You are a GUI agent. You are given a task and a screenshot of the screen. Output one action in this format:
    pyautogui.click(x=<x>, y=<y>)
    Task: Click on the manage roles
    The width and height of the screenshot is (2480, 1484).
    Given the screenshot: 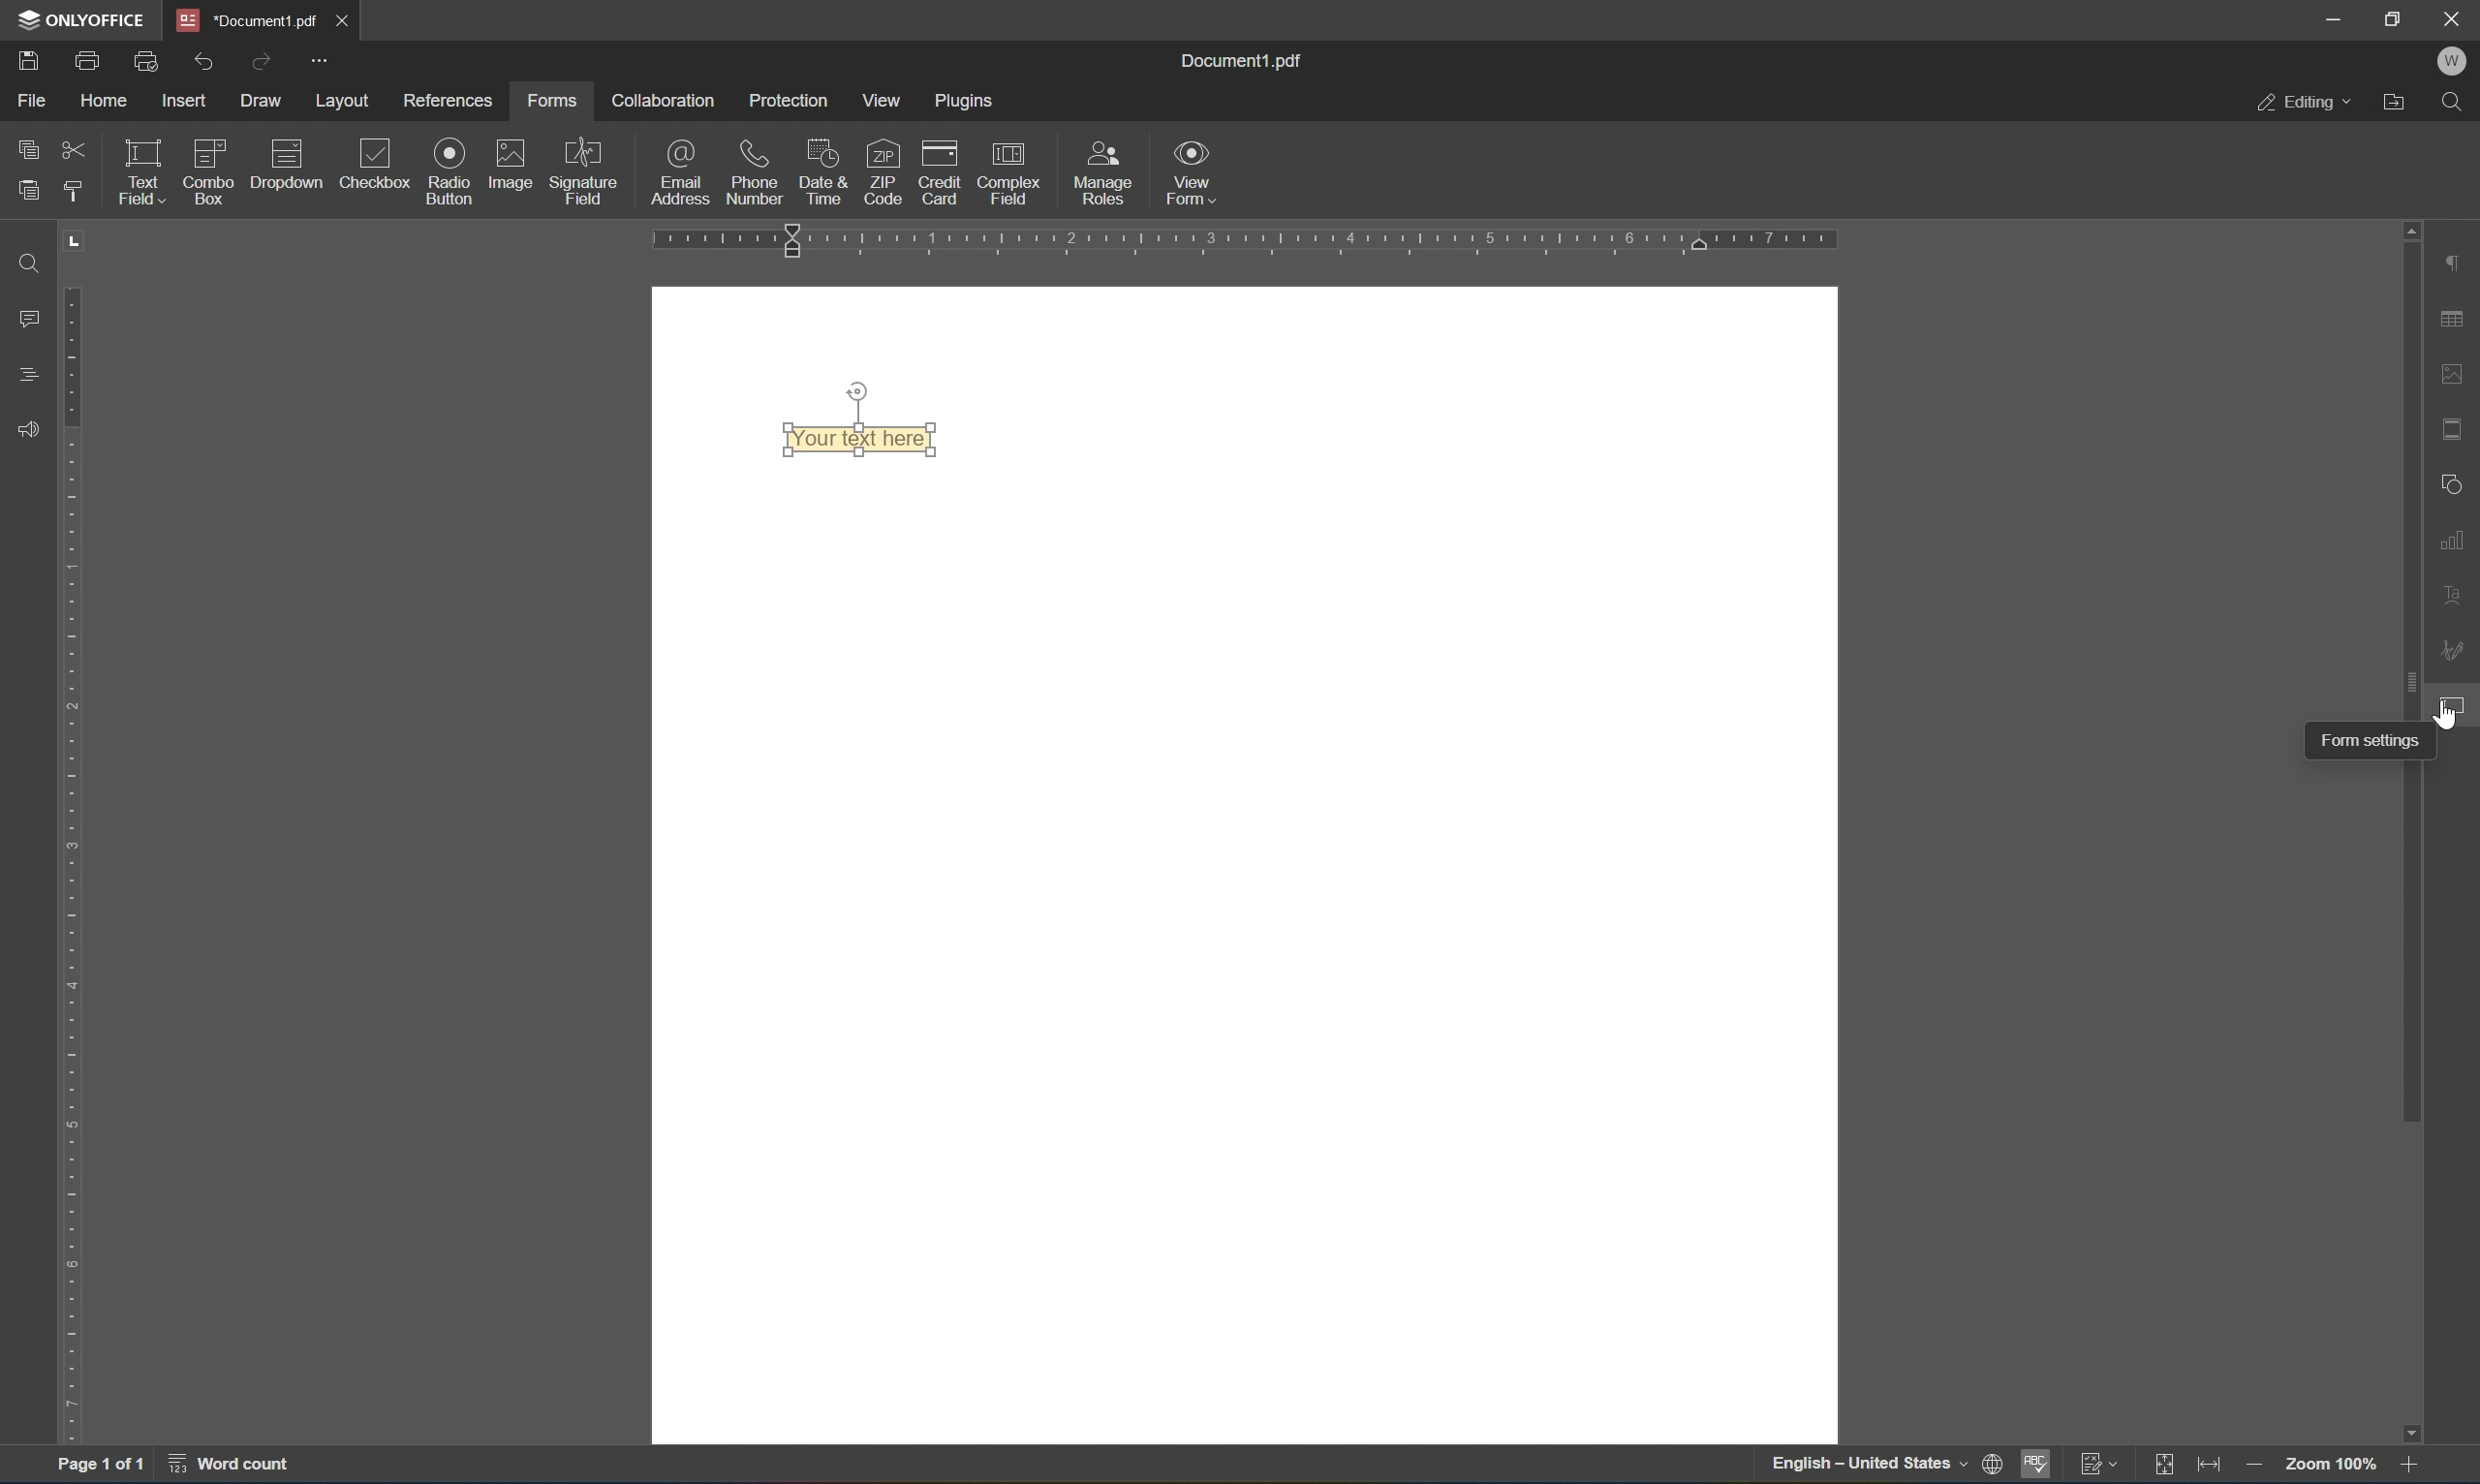 What is the action you would take?
    pyautogui.click(x=1104, y=171)
    